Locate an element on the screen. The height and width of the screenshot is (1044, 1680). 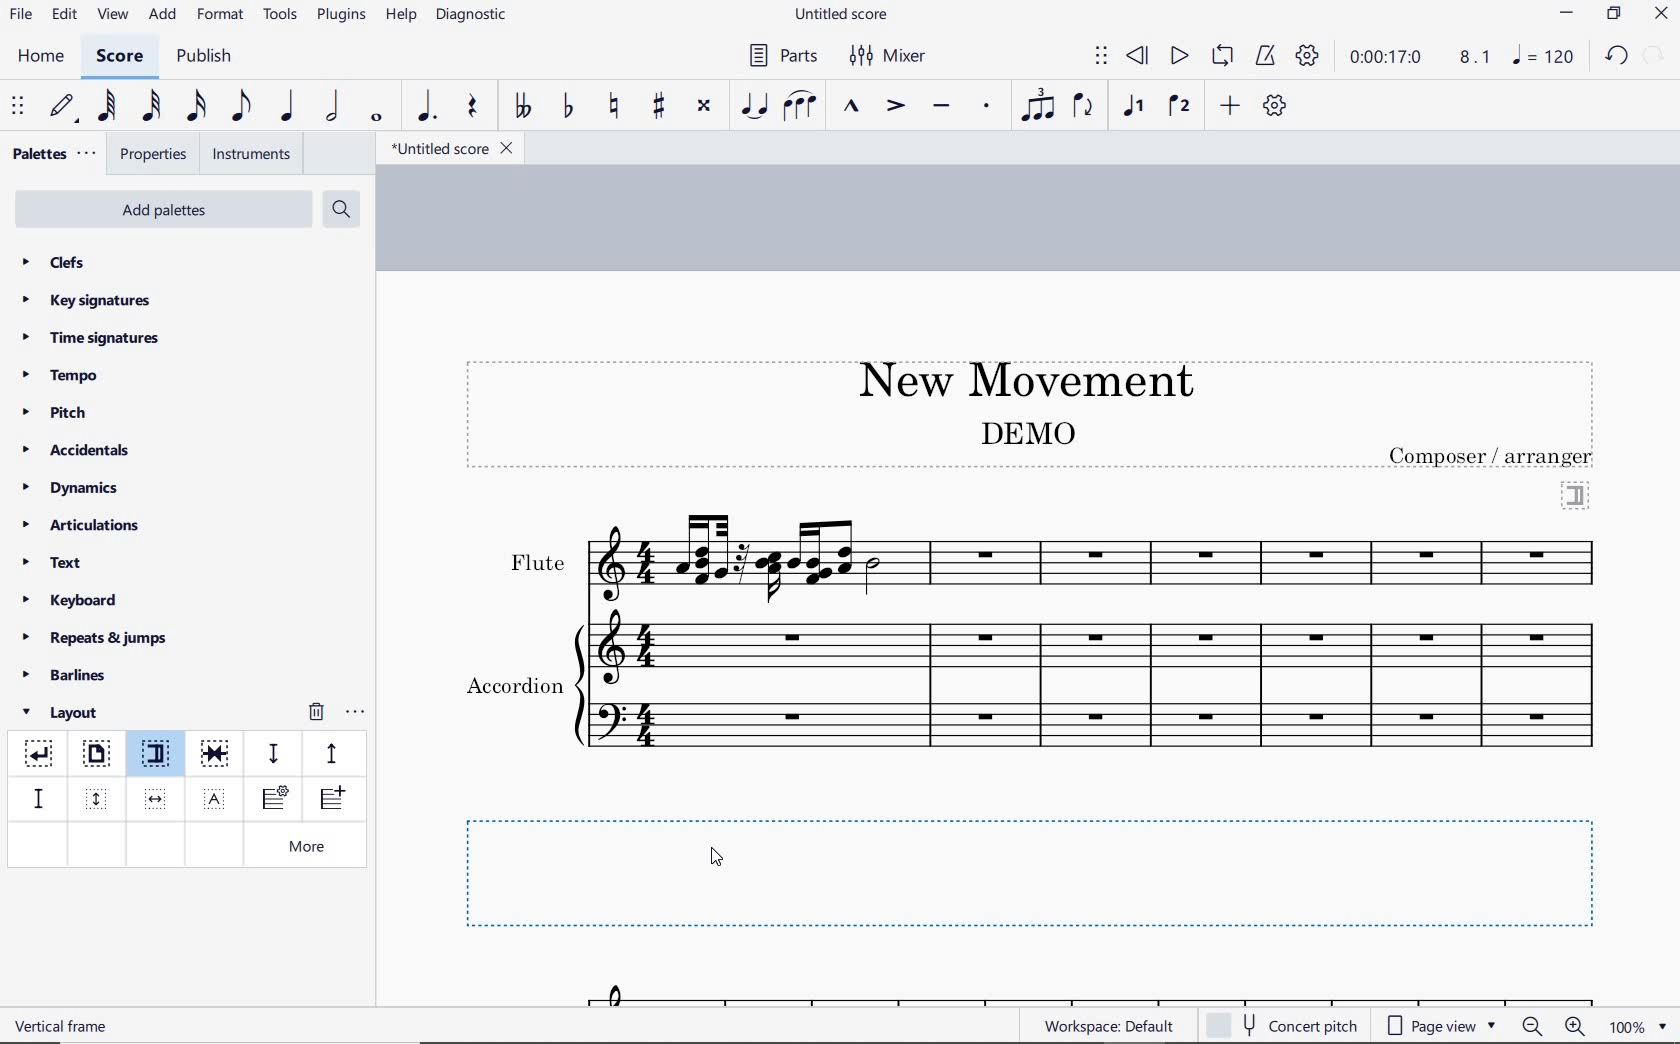
playback settings is located at coordinates (1310, 55).